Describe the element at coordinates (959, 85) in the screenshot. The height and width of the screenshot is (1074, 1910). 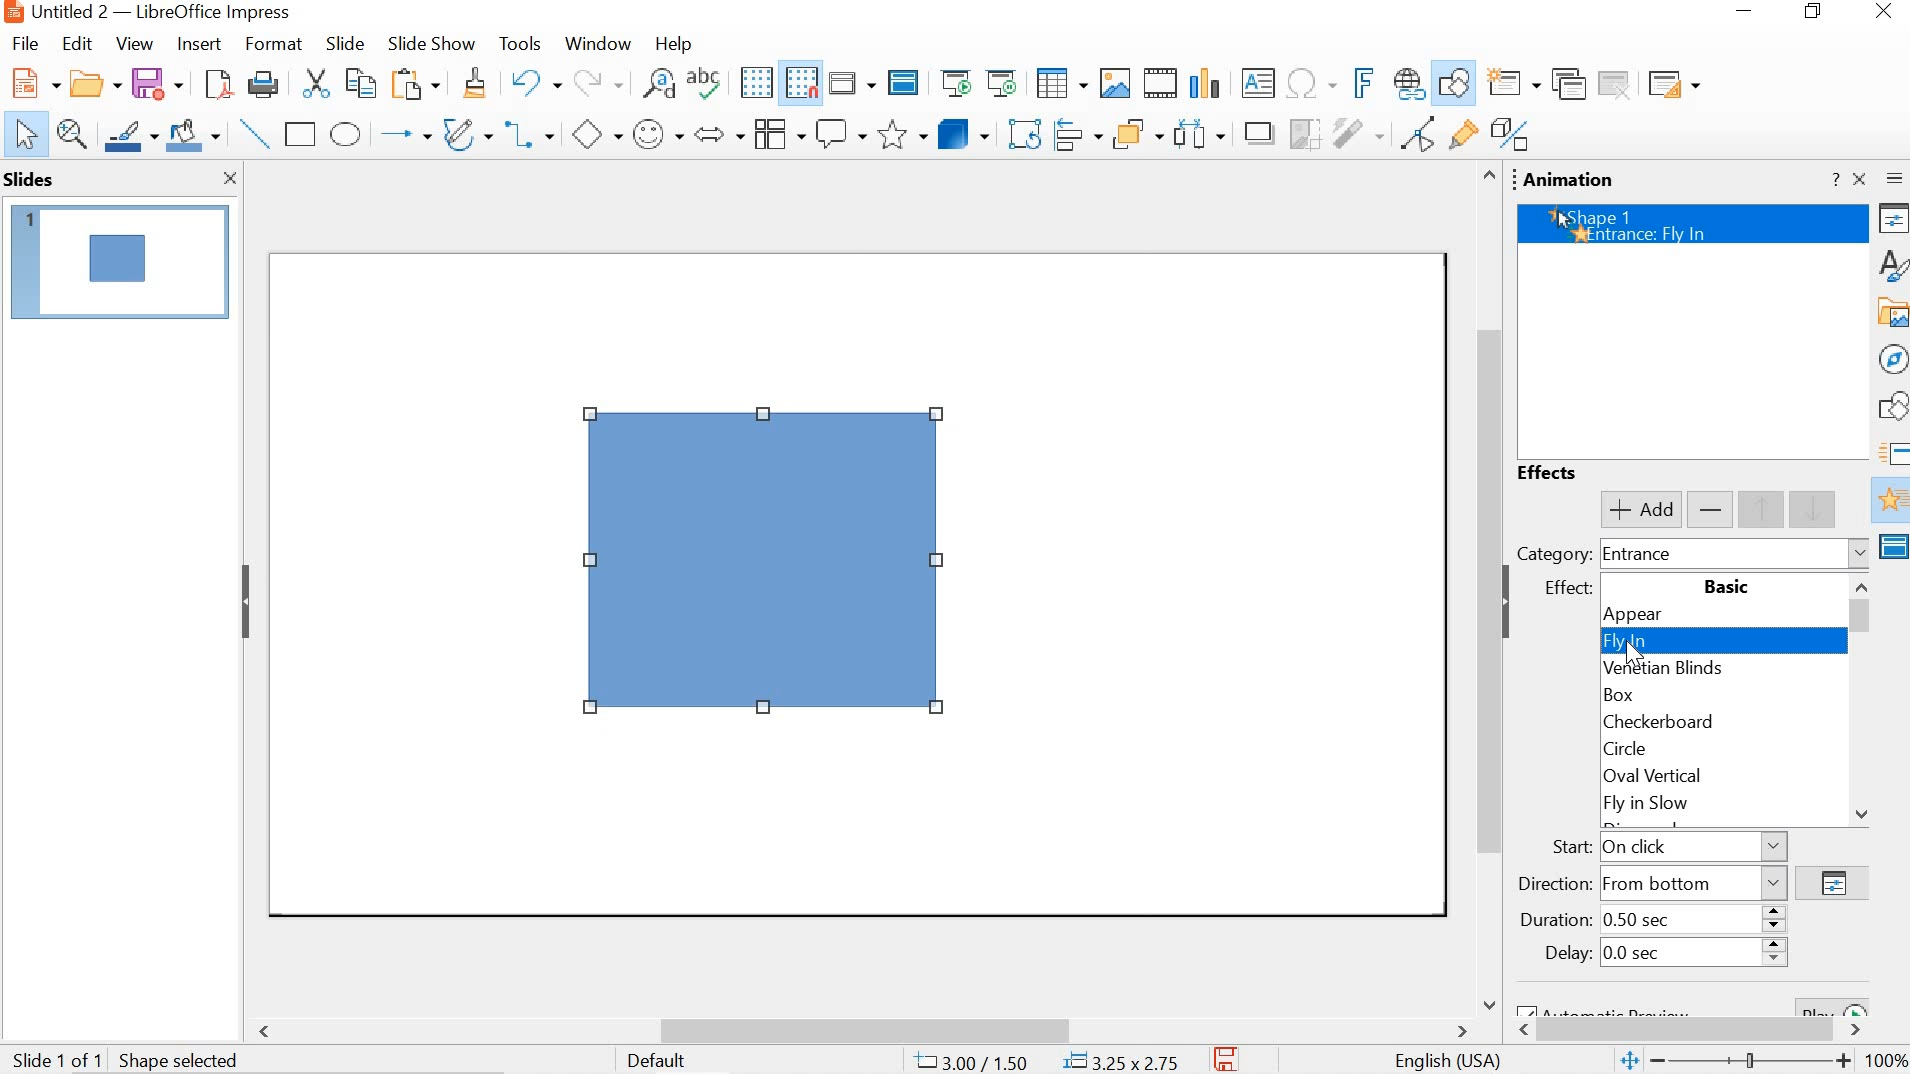
I see `start from first slide` at that location.